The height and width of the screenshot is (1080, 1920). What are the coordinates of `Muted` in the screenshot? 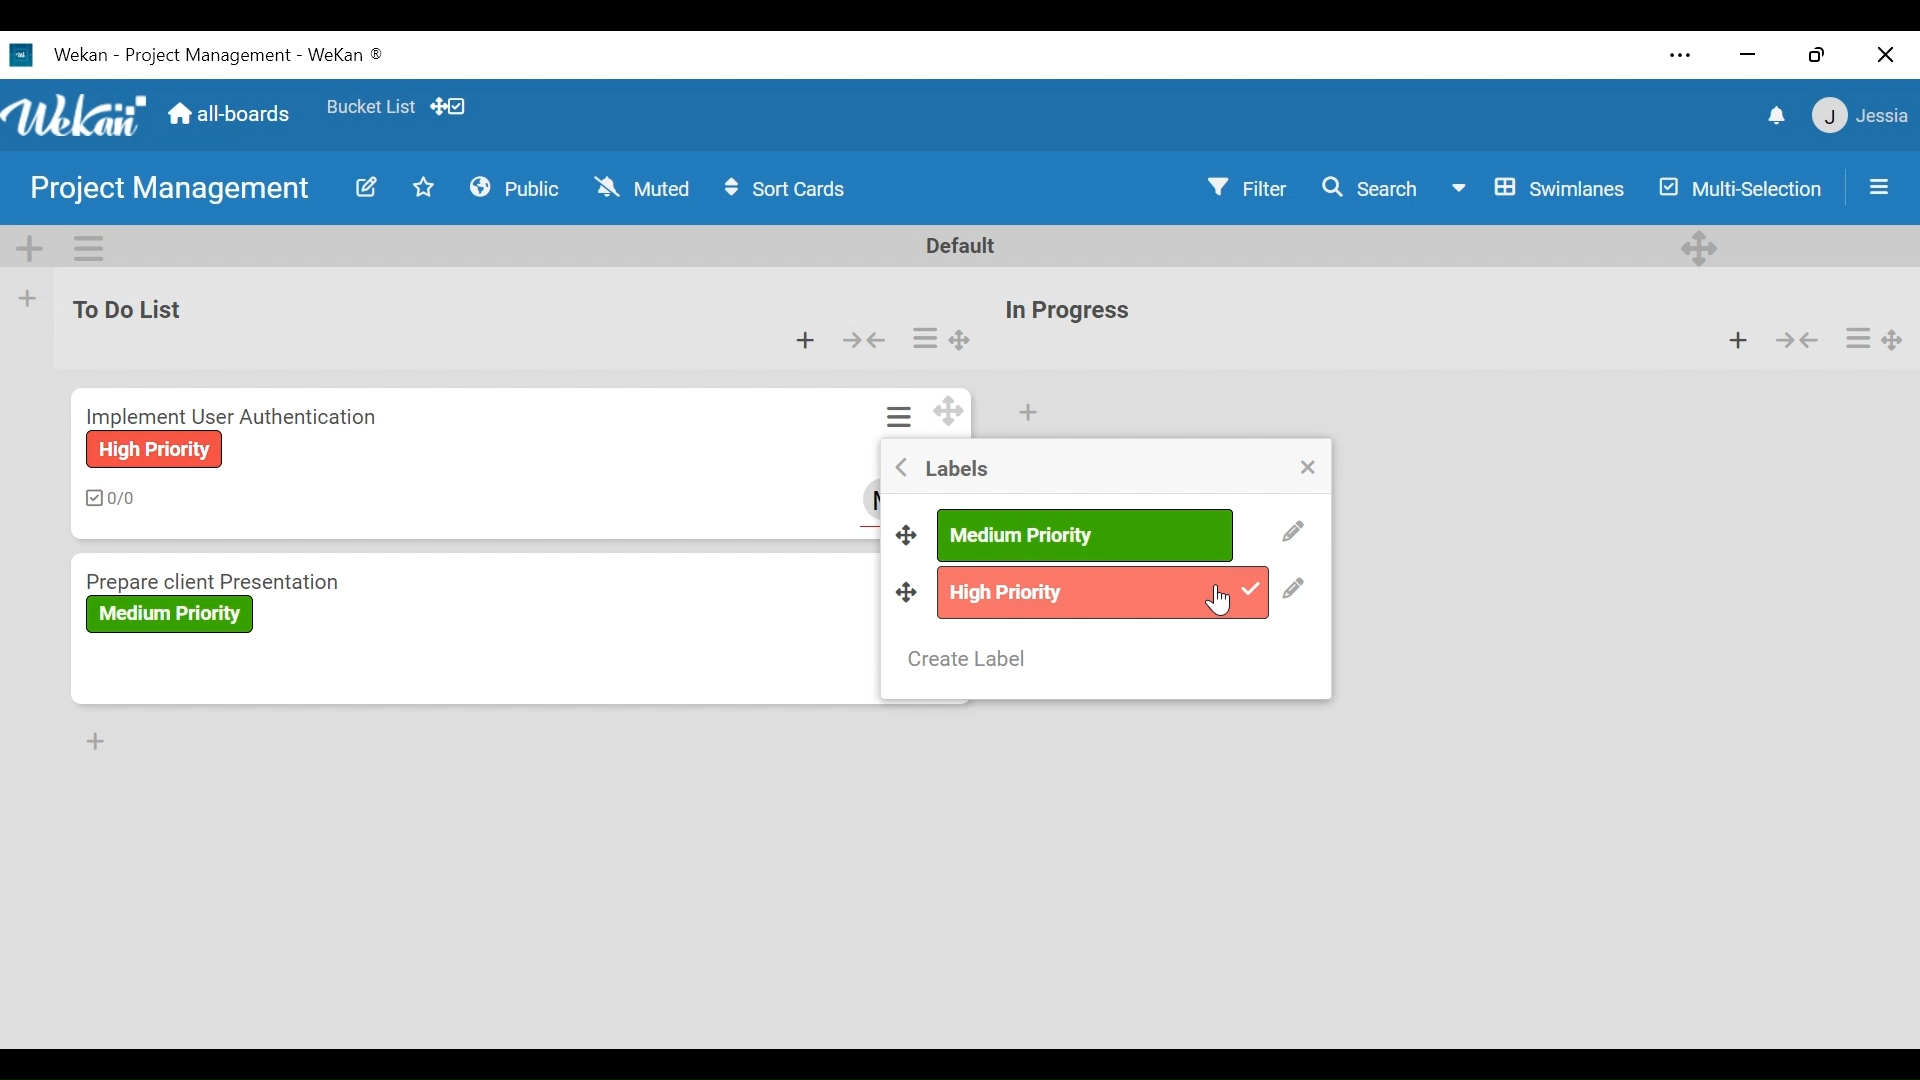 It's located at (641, 187).